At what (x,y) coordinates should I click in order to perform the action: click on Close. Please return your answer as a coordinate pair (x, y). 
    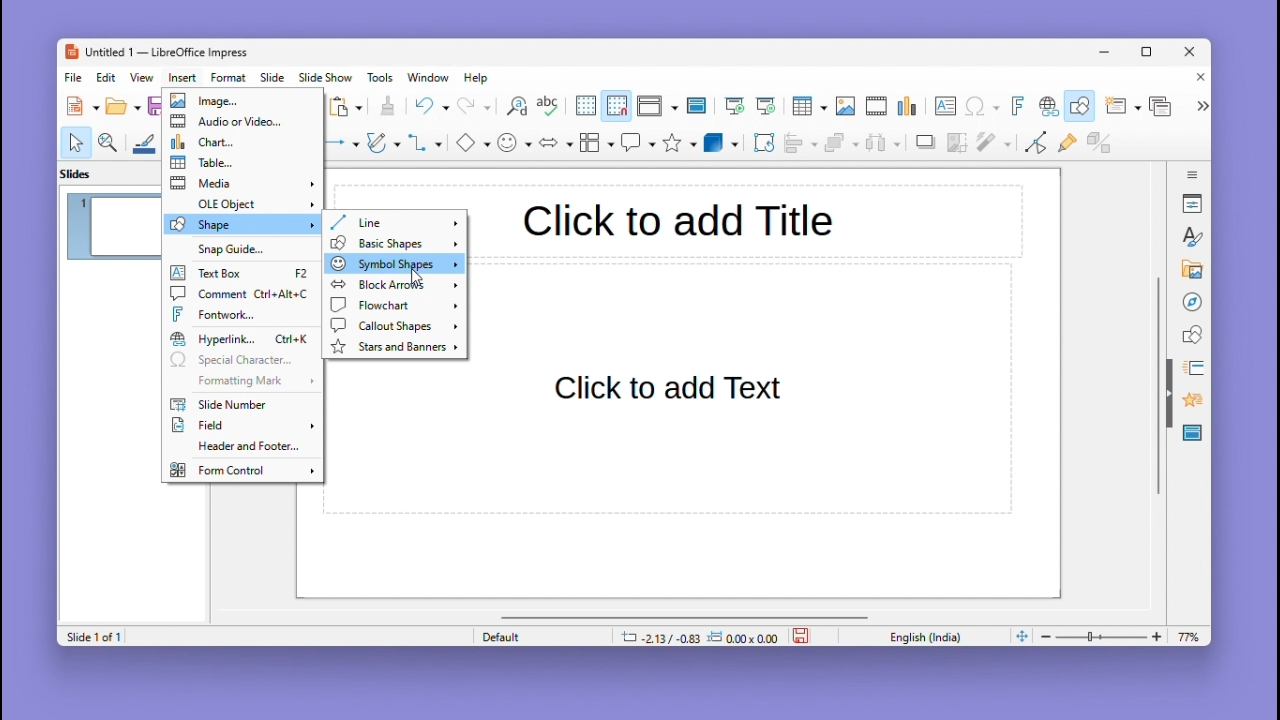
    Looking at the image, I should click on (1191, 53).